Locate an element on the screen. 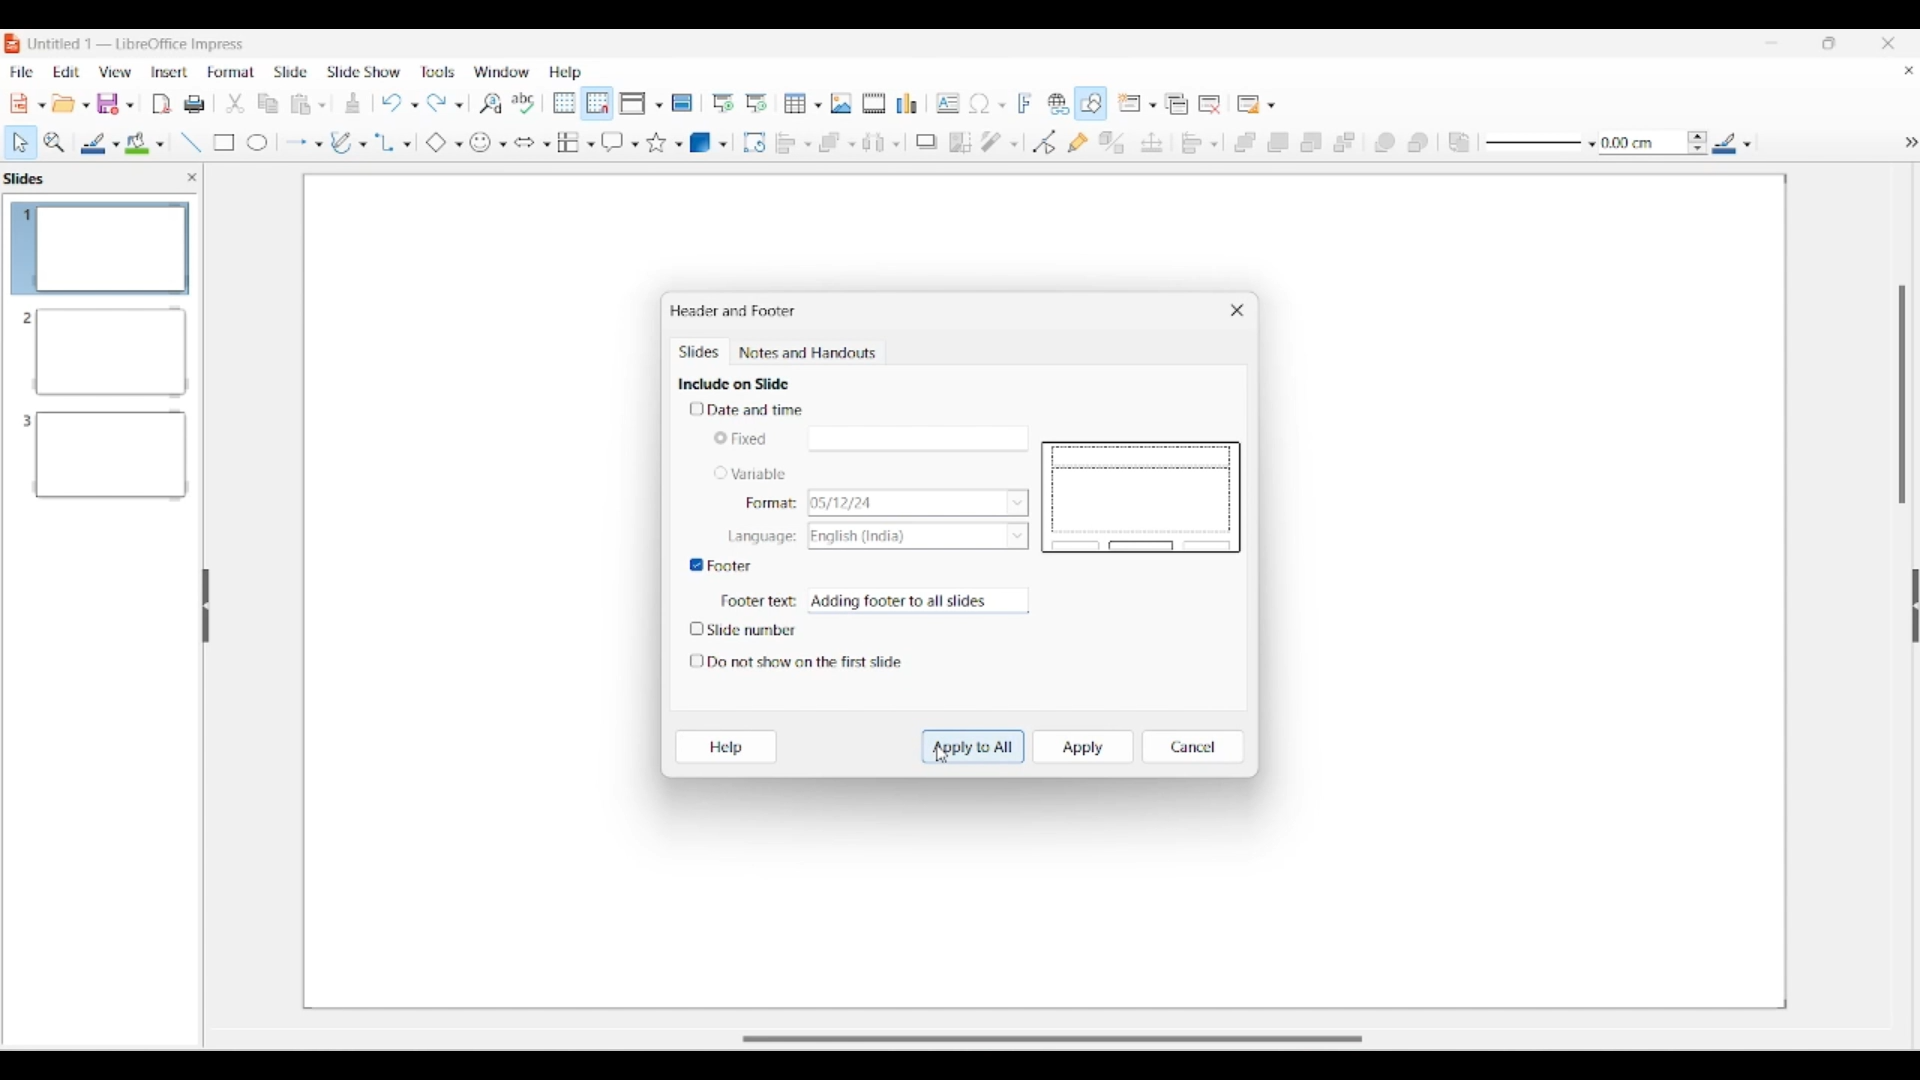 The width and height of the screenshot is (1920, 1080). View menu is located at coordinates (116, 72).